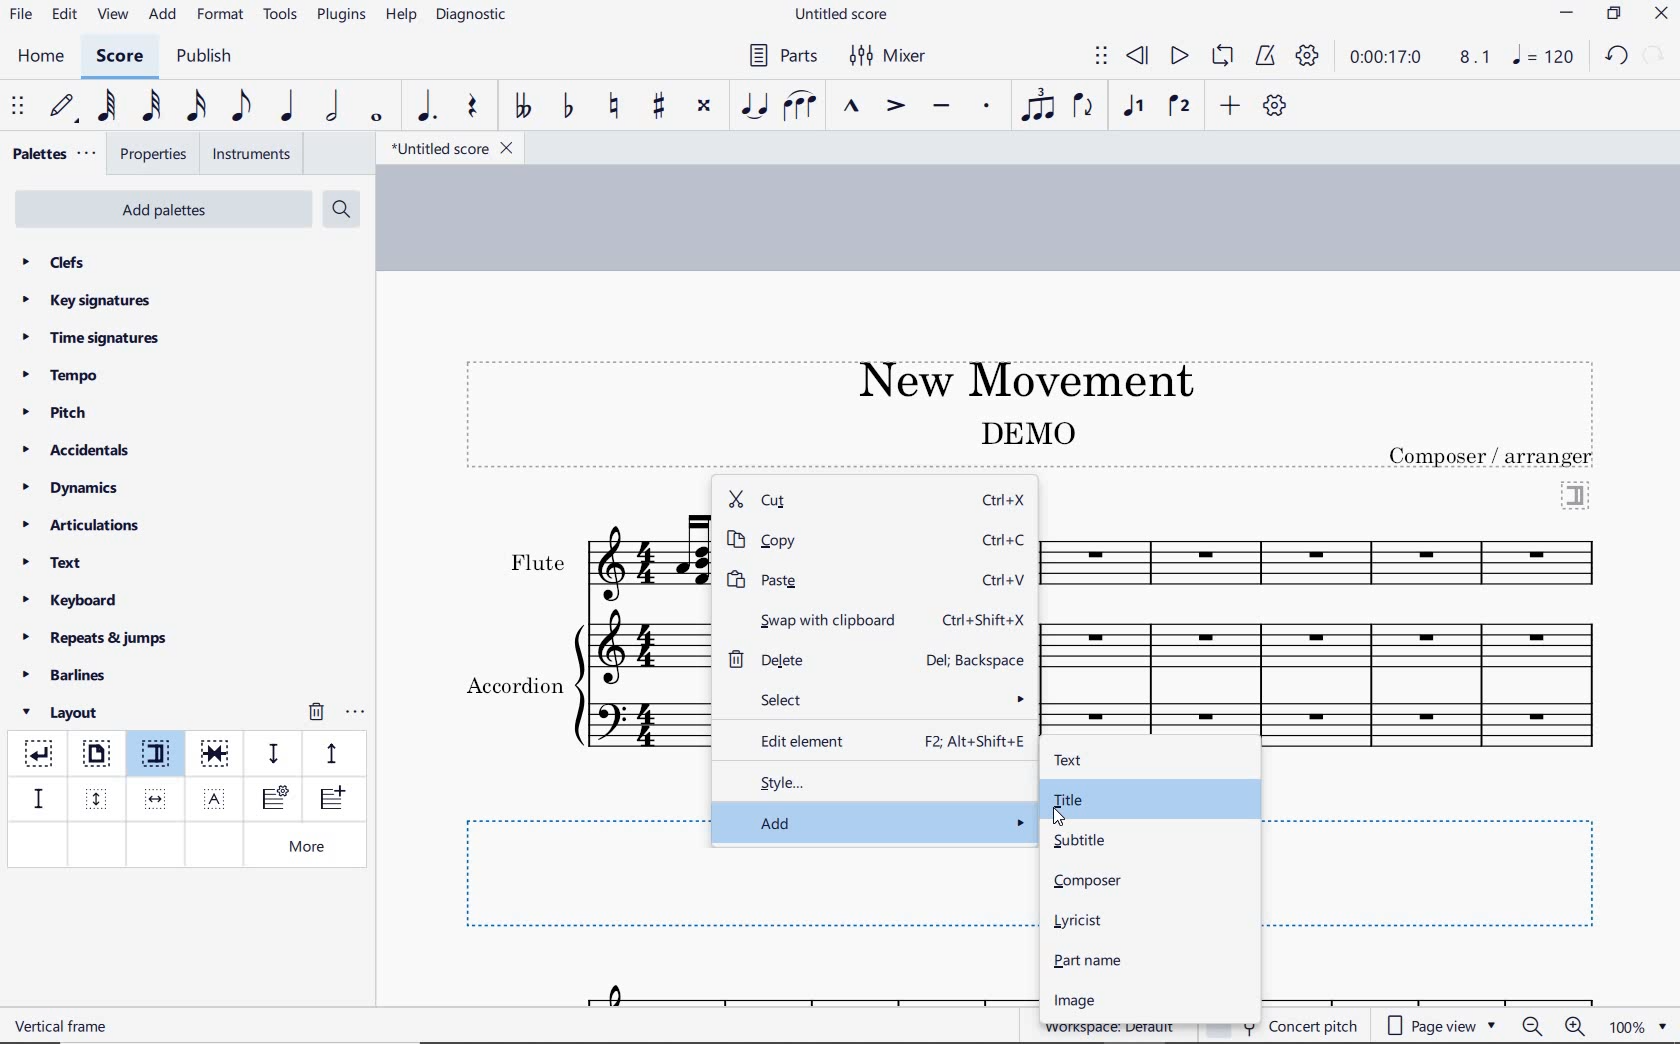 The image size is (1680, 1044). I want to click on options, so click(355, 709).